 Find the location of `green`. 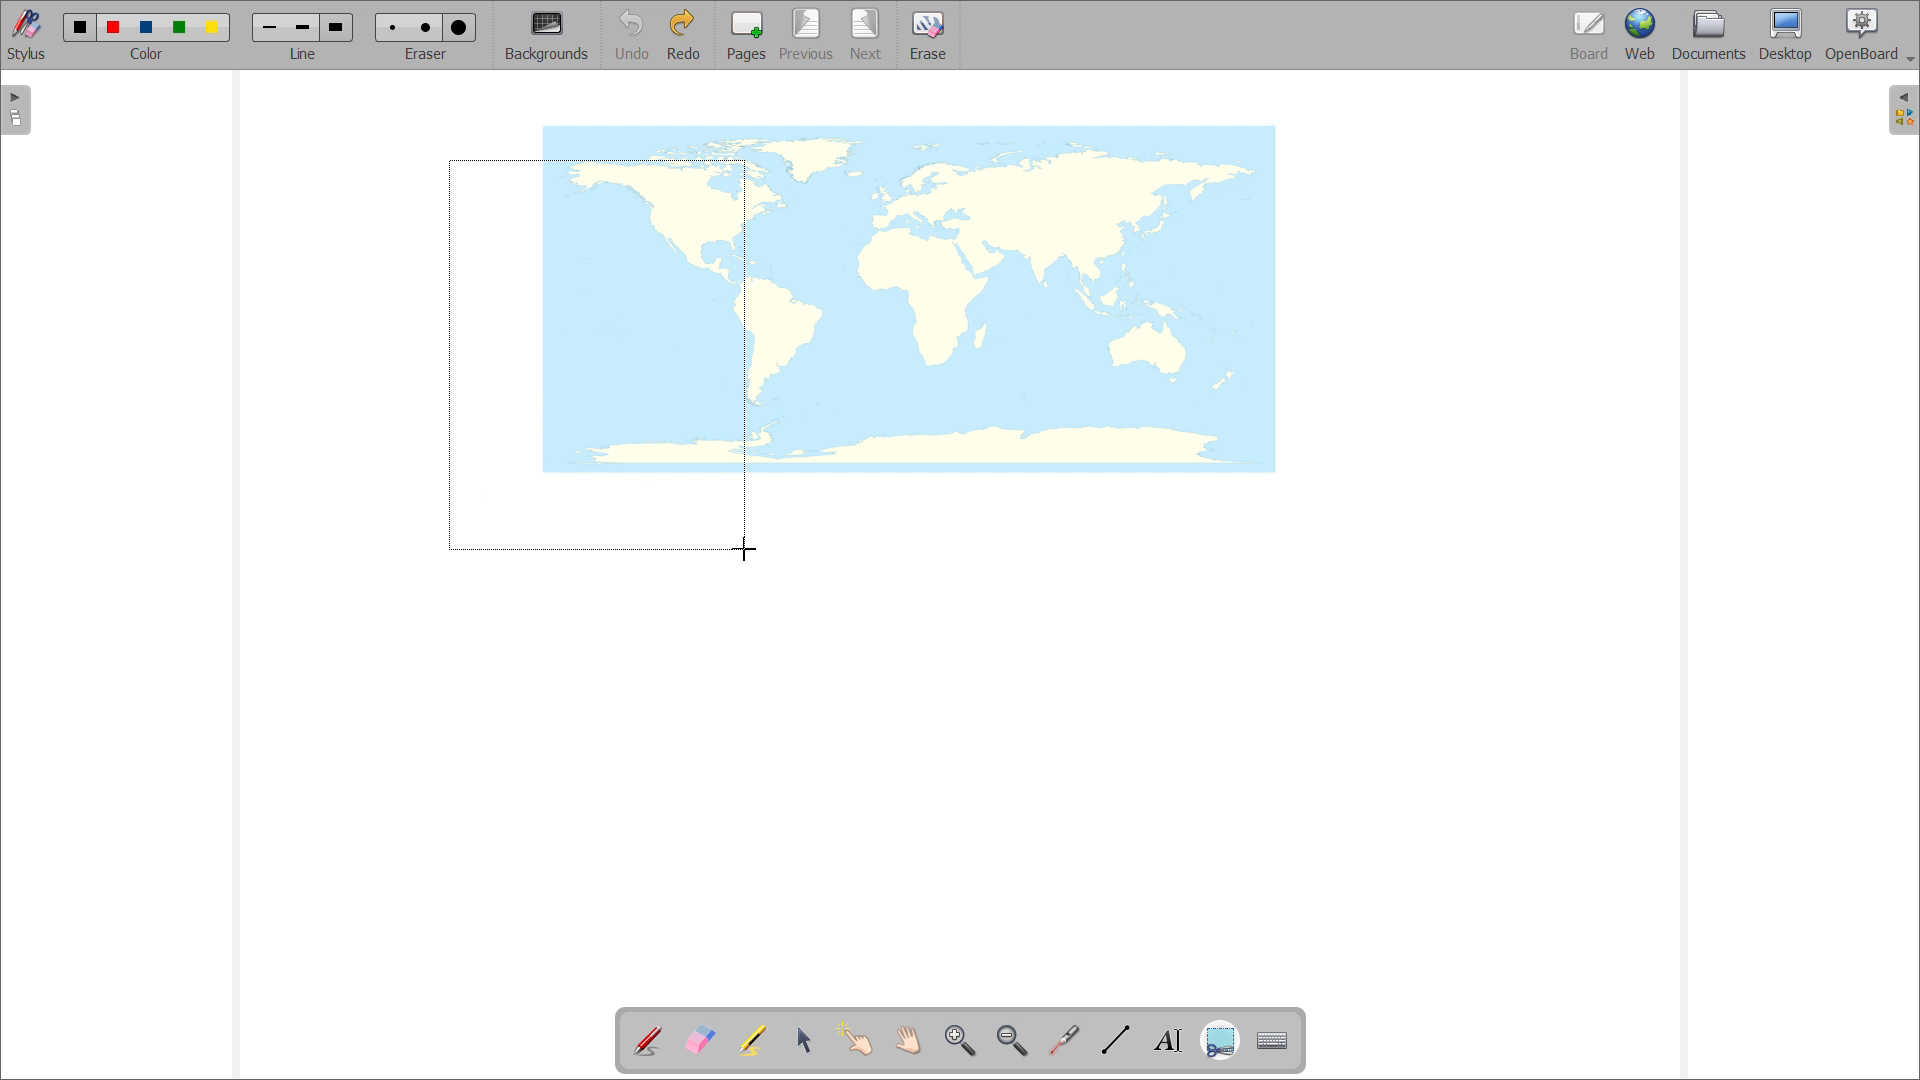

green is located at coordinates (179, 27).